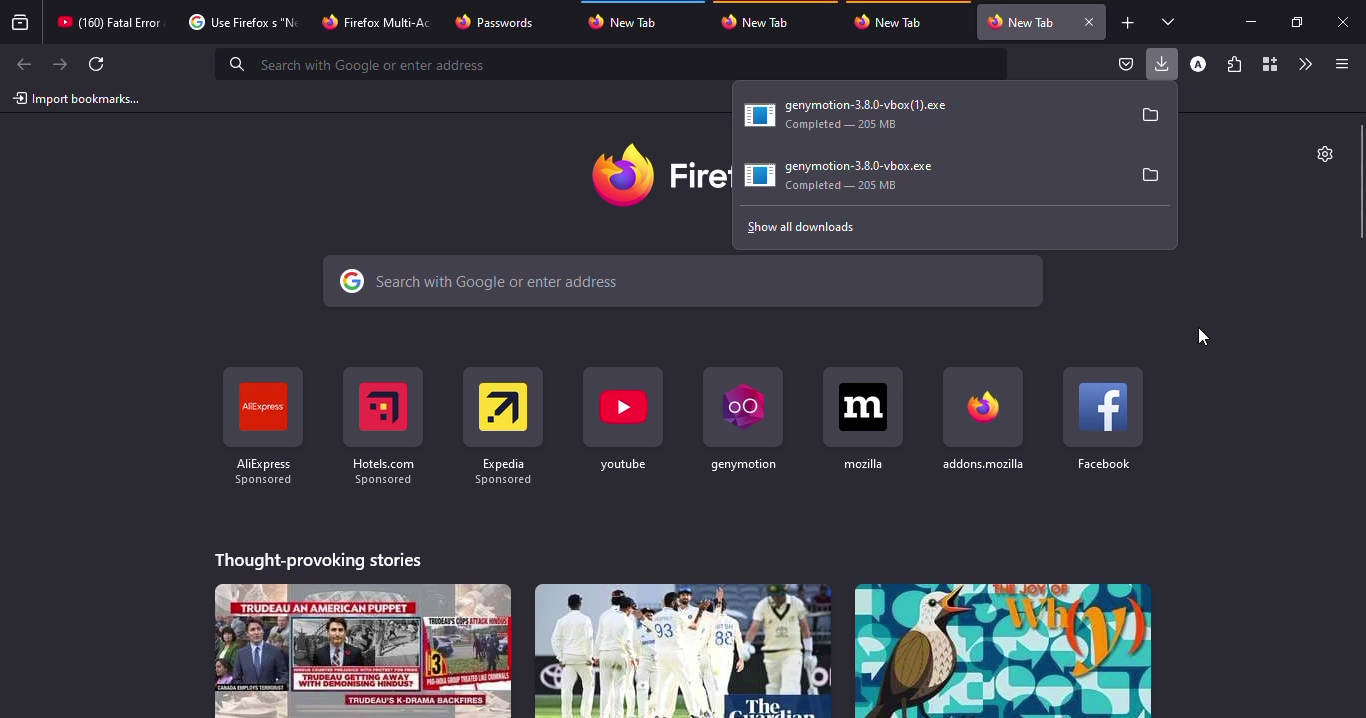  What do you see at coordinates (761, 21) in the screenshot?
I see `tab` at bounding box center [761, 21].